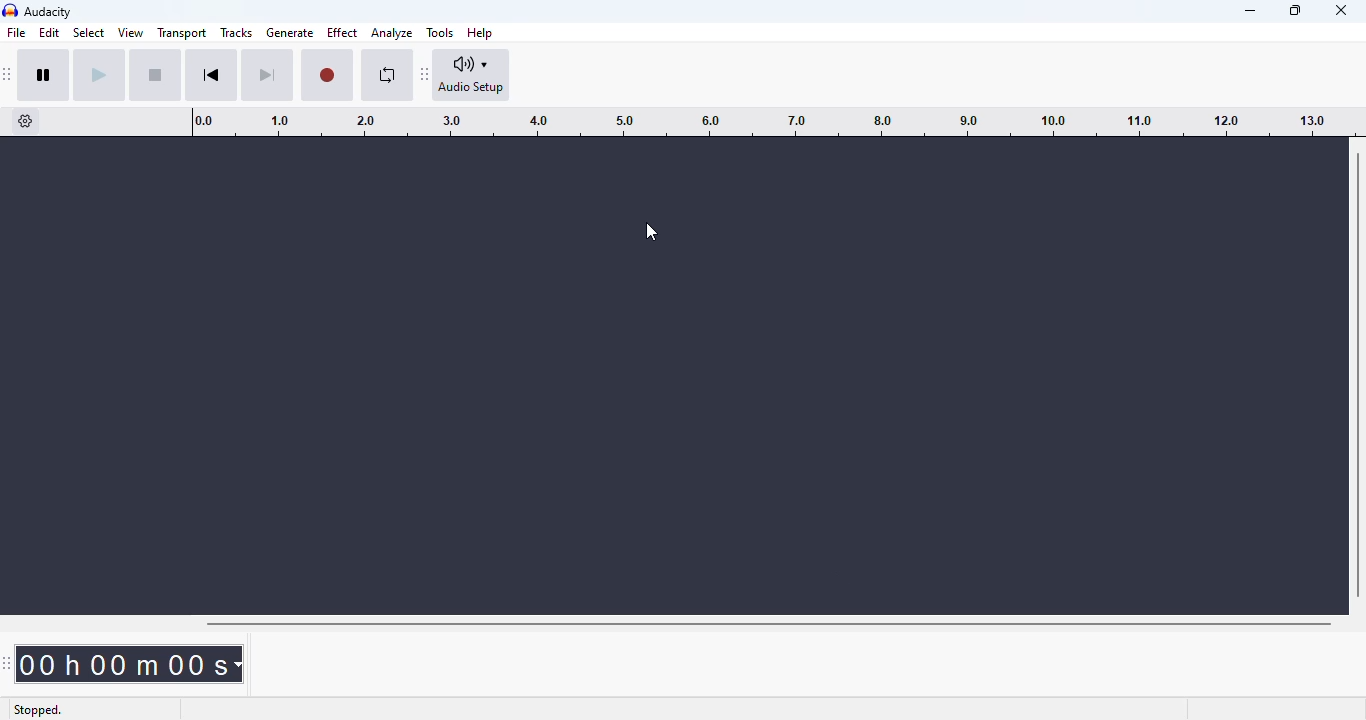 The width and height of the screenshot is (1366, 720). What do you see at coordinates (266, 76) in the screenshot?
I see `skip to end` at bounding box center [266, 76].